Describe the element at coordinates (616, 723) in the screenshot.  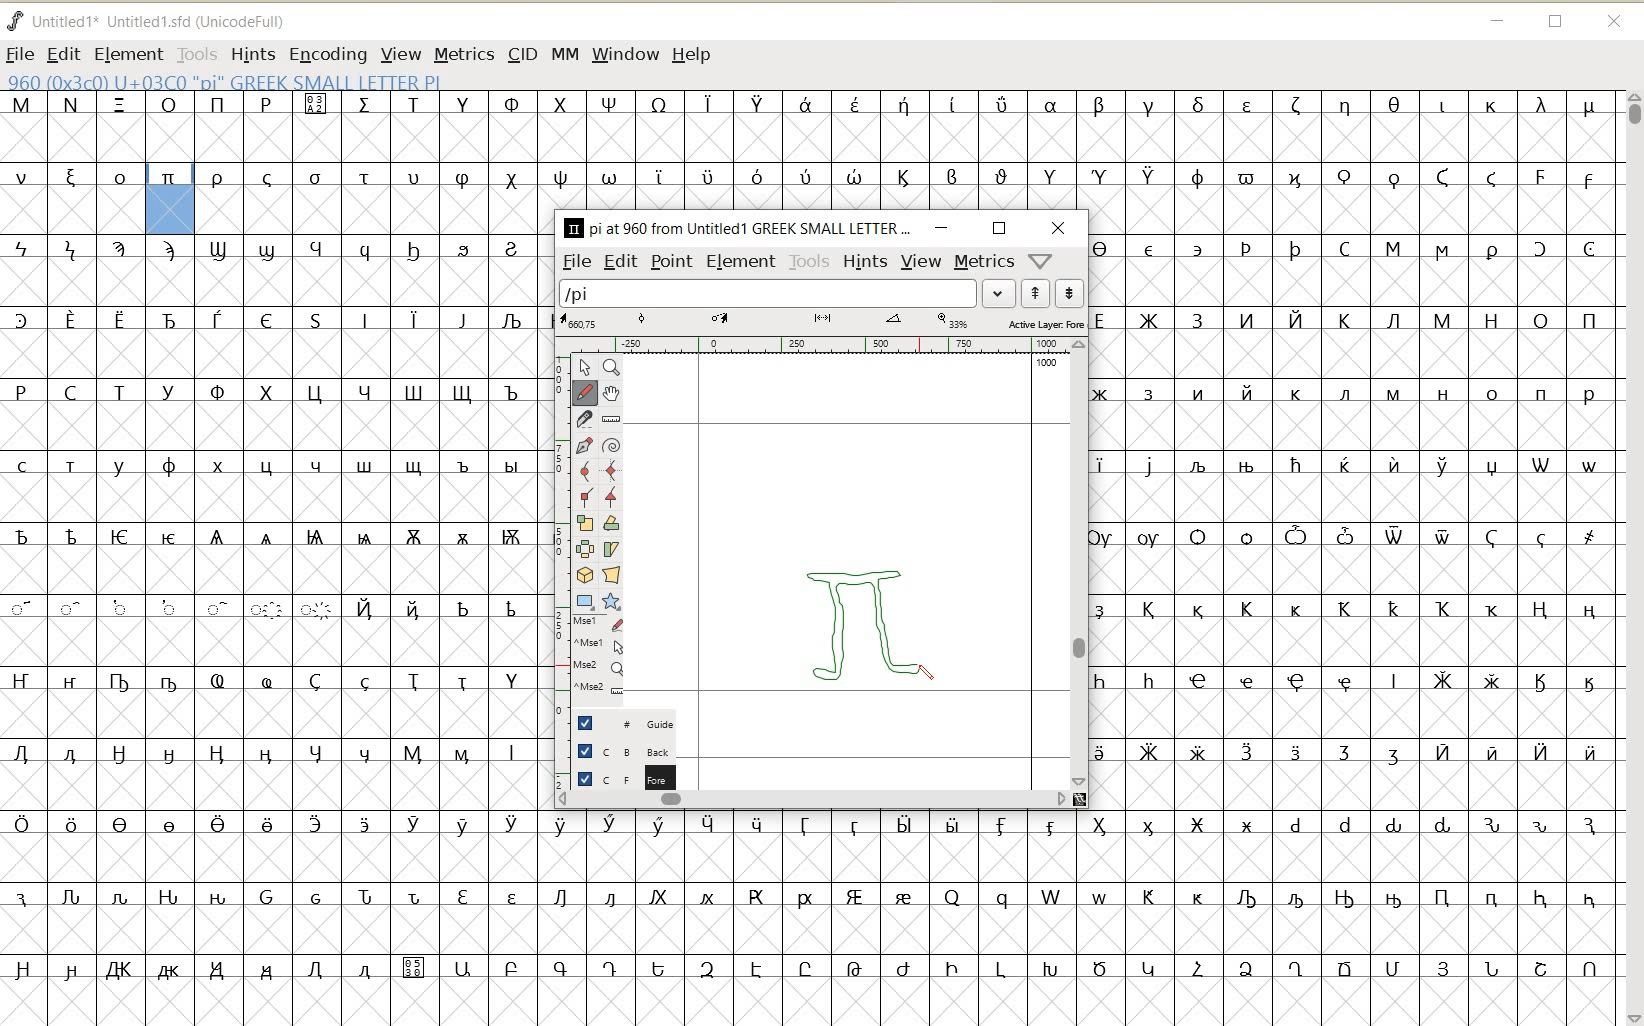
I see `GUIDE` at that location.